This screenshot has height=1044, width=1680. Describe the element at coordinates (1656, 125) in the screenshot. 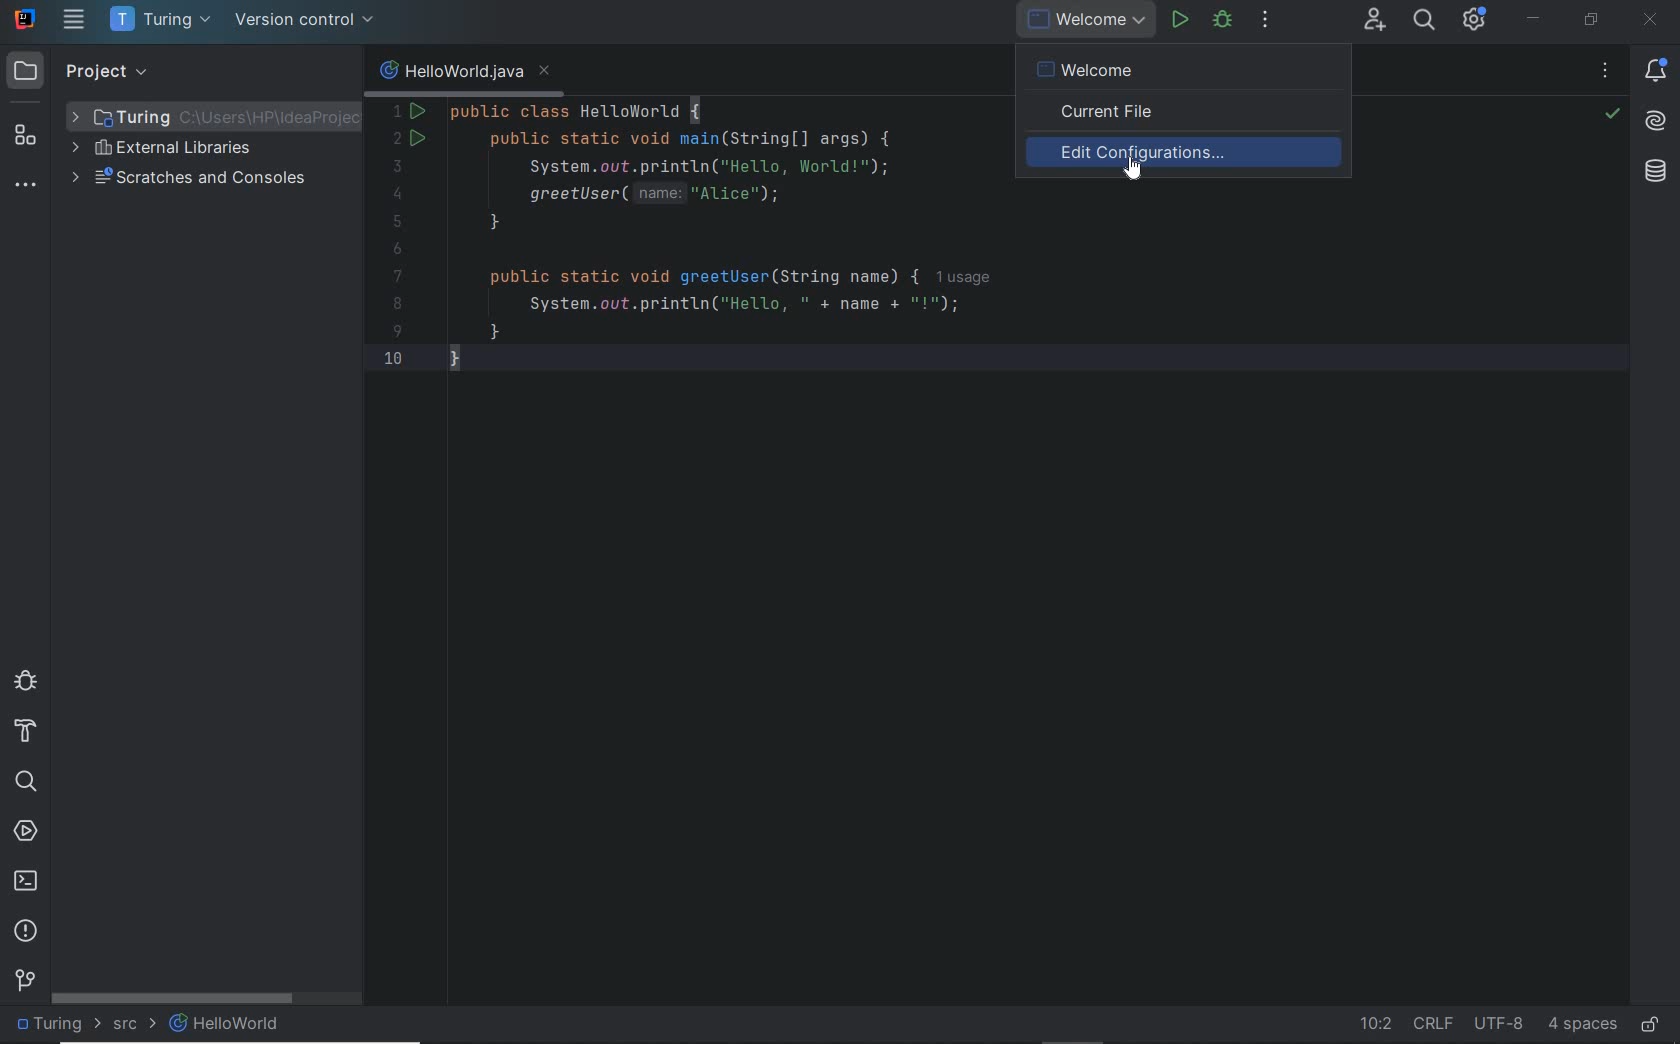

I see `AI Assistant` at that location.